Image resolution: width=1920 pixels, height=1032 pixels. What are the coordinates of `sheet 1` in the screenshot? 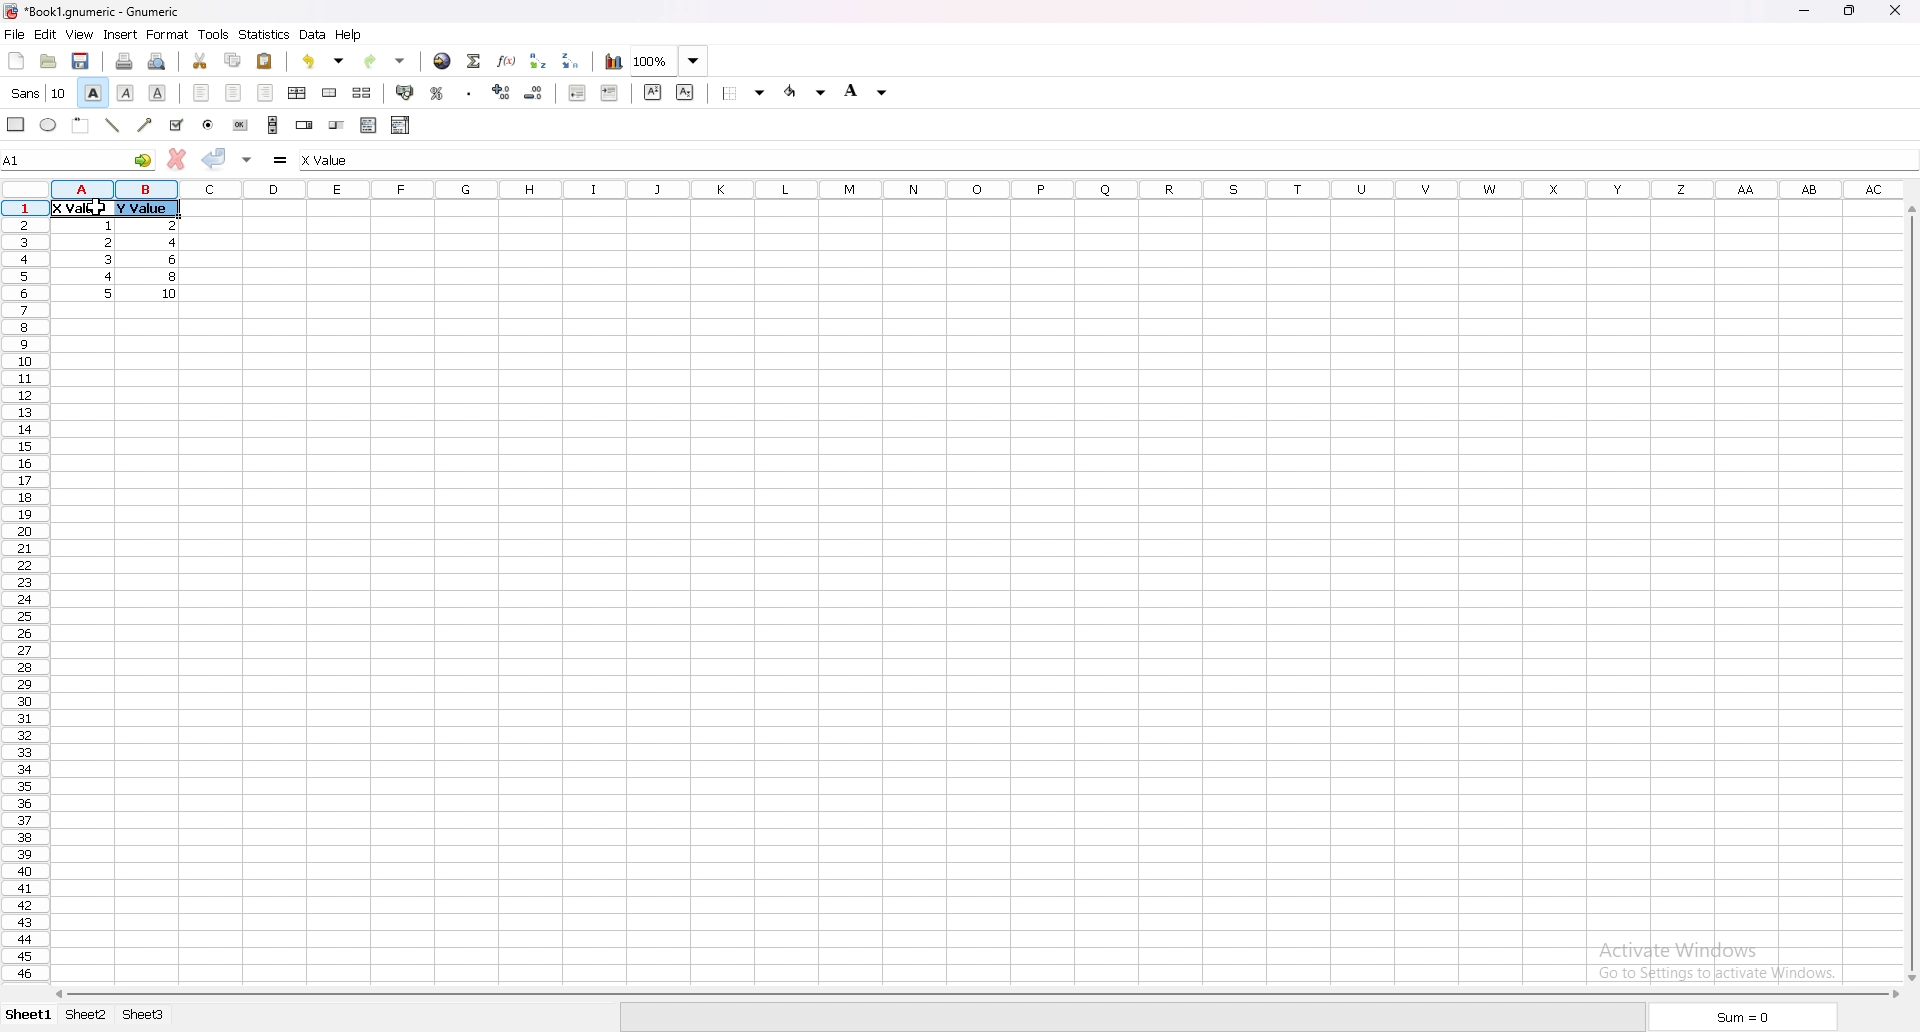 It's located at (30, 1016).